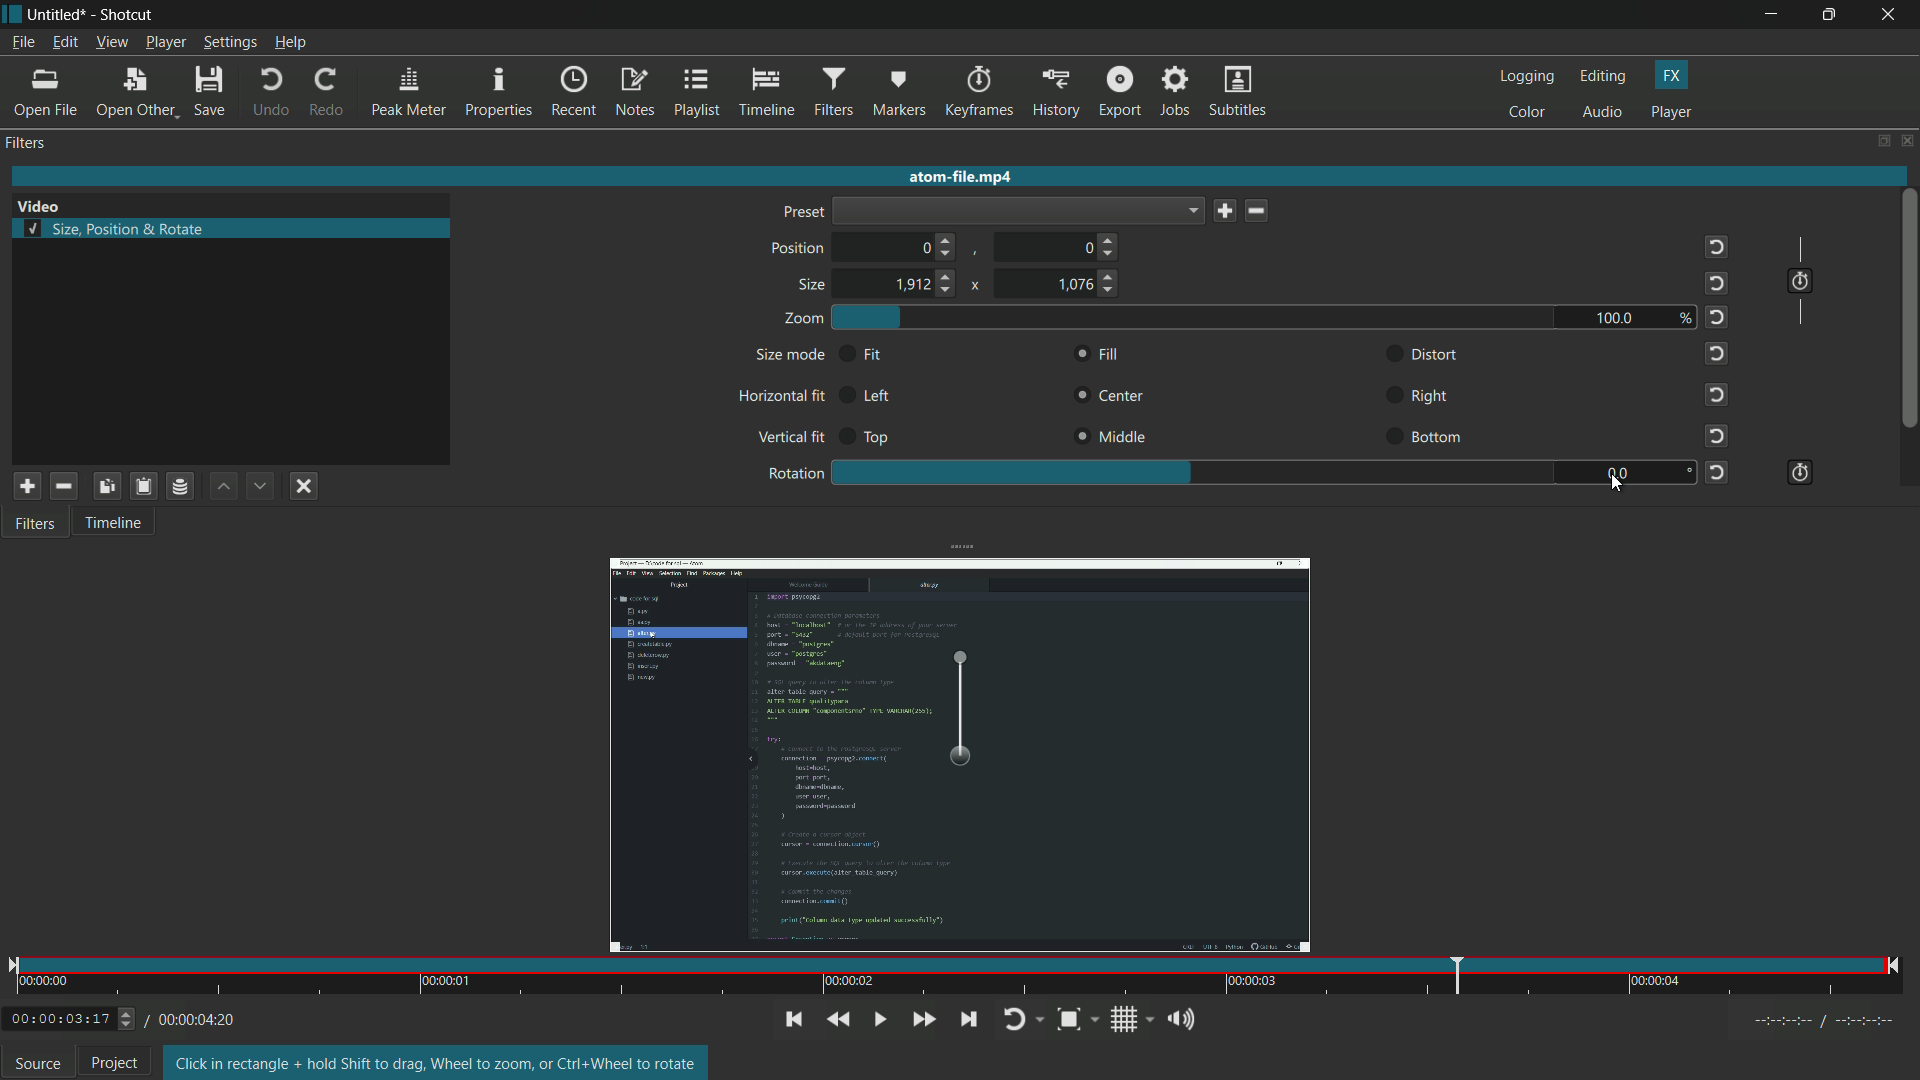  What do you see at coordinates (869, 356) in the screenshot?
I see `fit` at bounding box center [869, 356].